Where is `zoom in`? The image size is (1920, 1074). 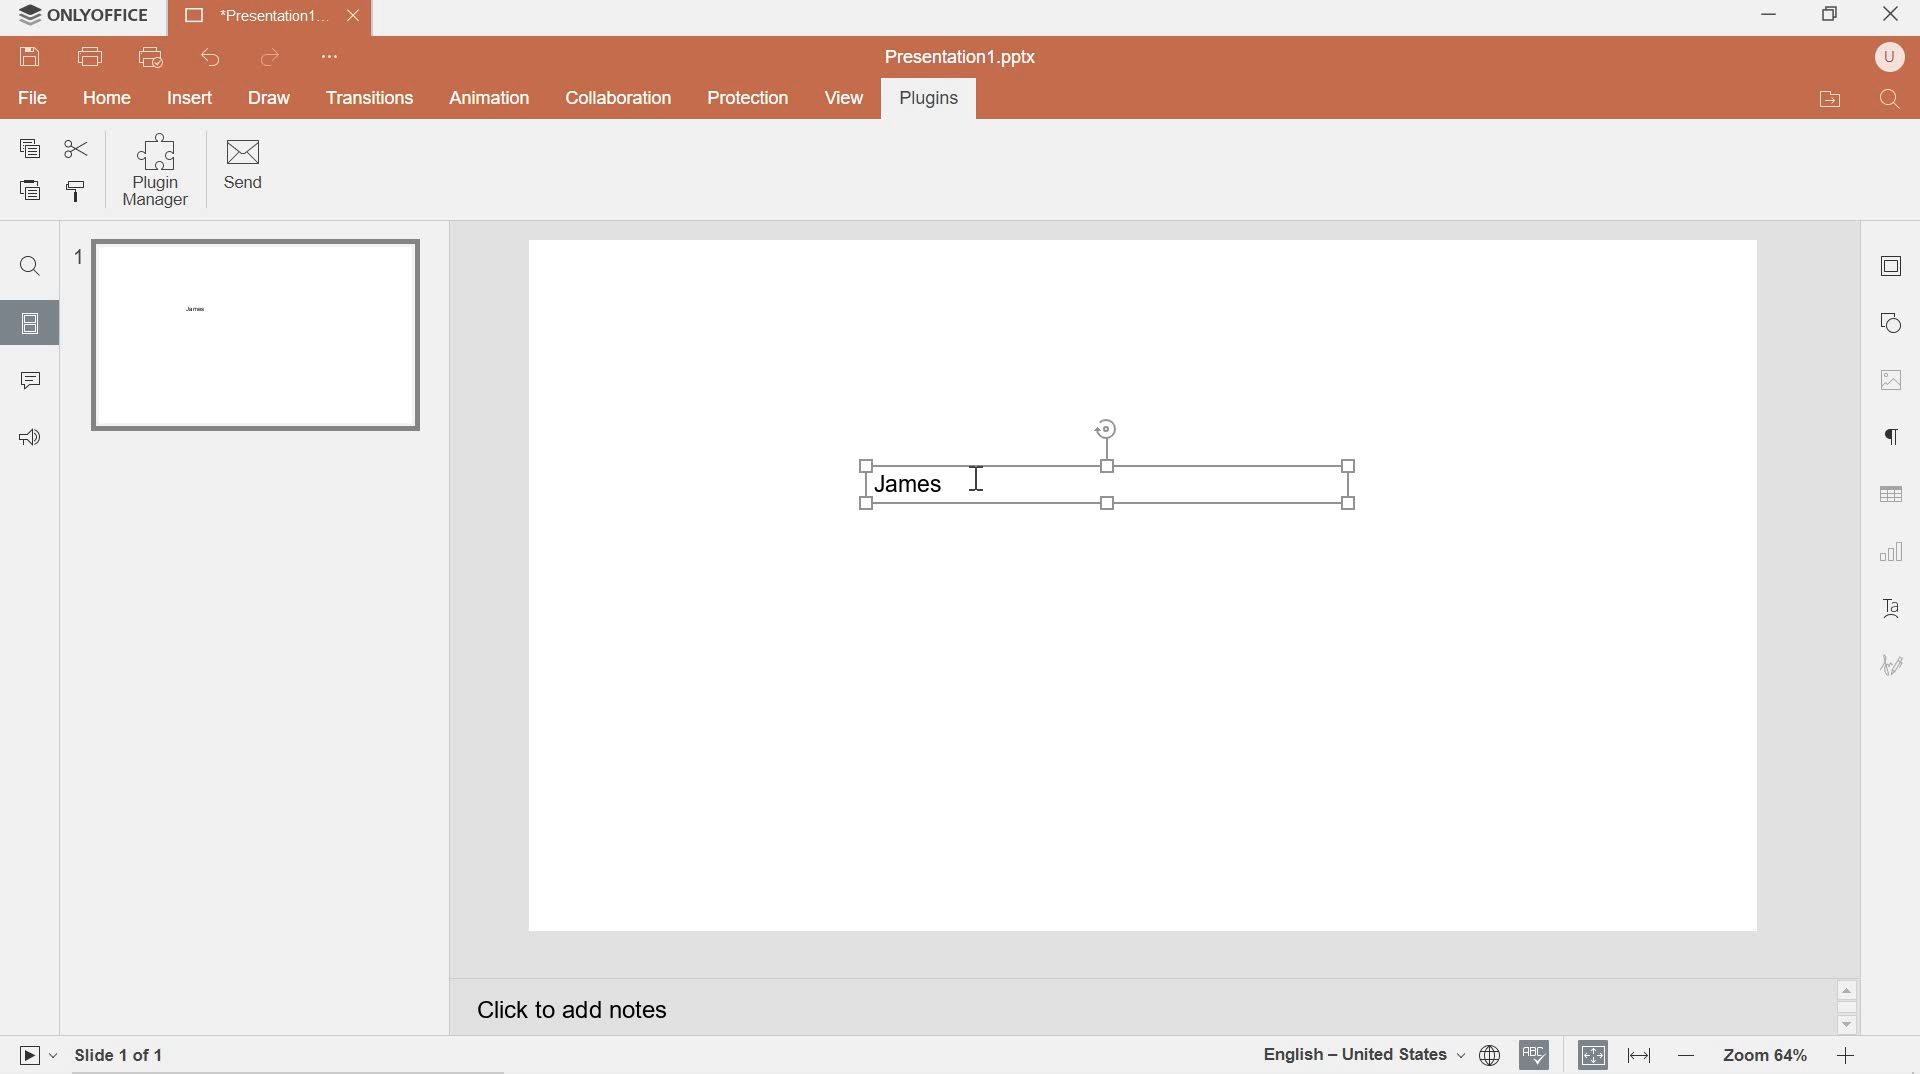 zoom in is located at coordinates (1844, 1056).